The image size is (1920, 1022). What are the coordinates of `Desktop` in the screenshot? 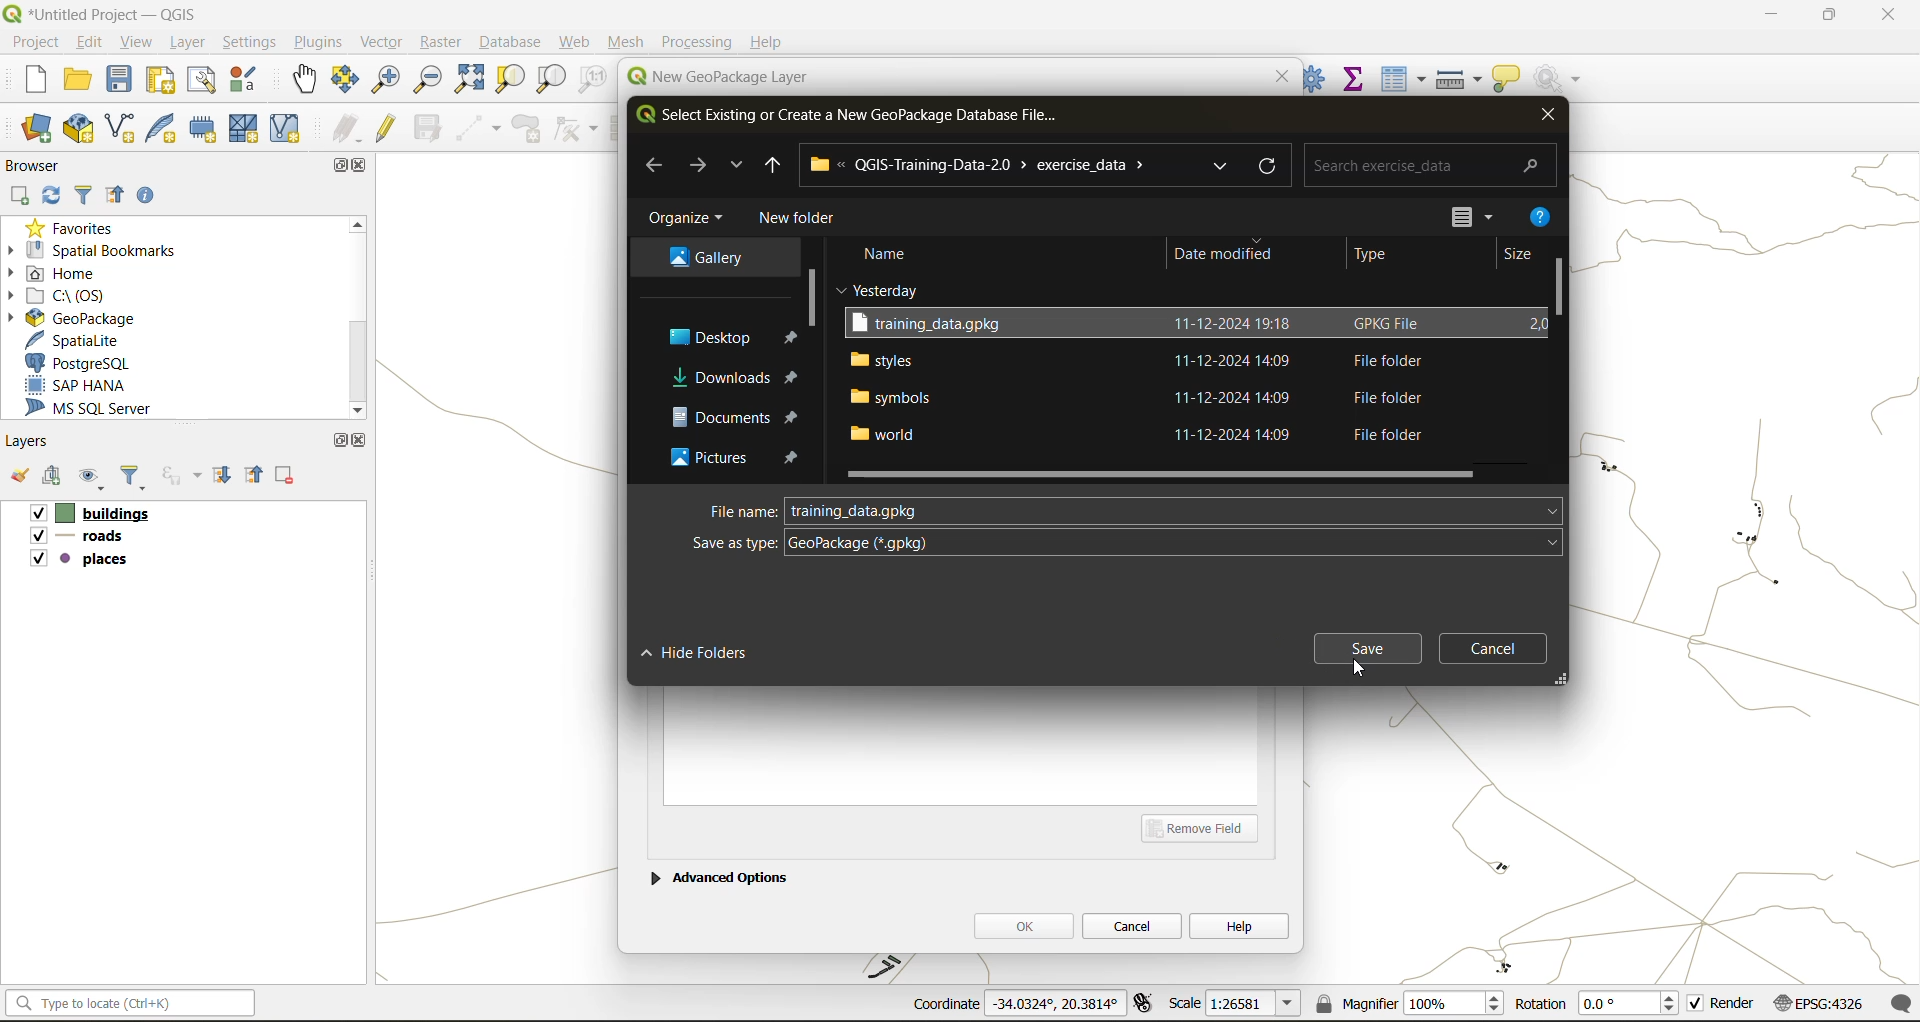 It's located at (703, 337).